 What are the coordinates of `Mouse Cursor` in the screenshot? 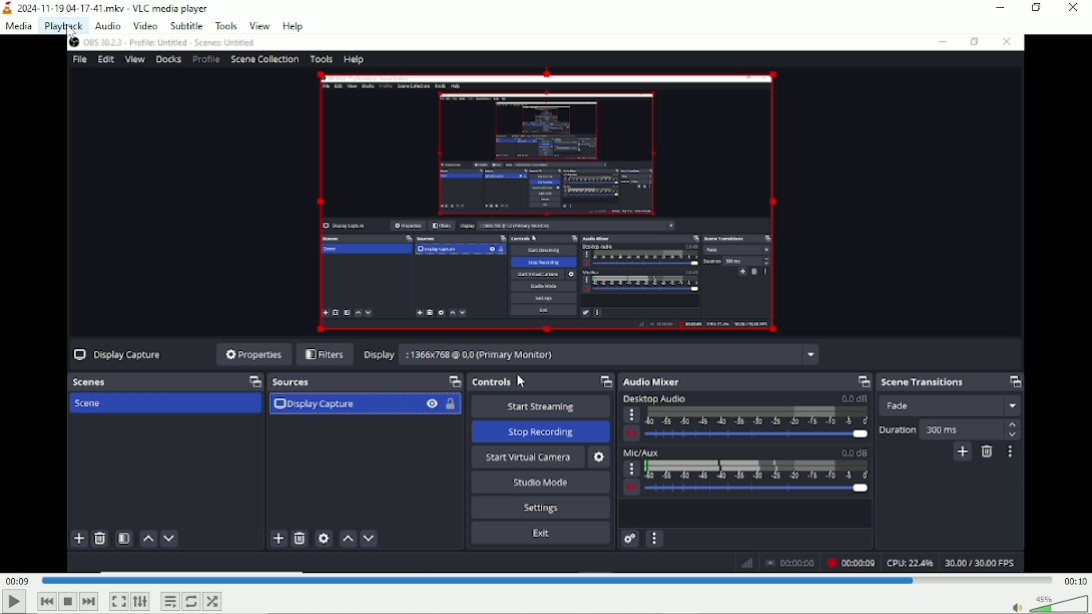 It's located at (70, 38).